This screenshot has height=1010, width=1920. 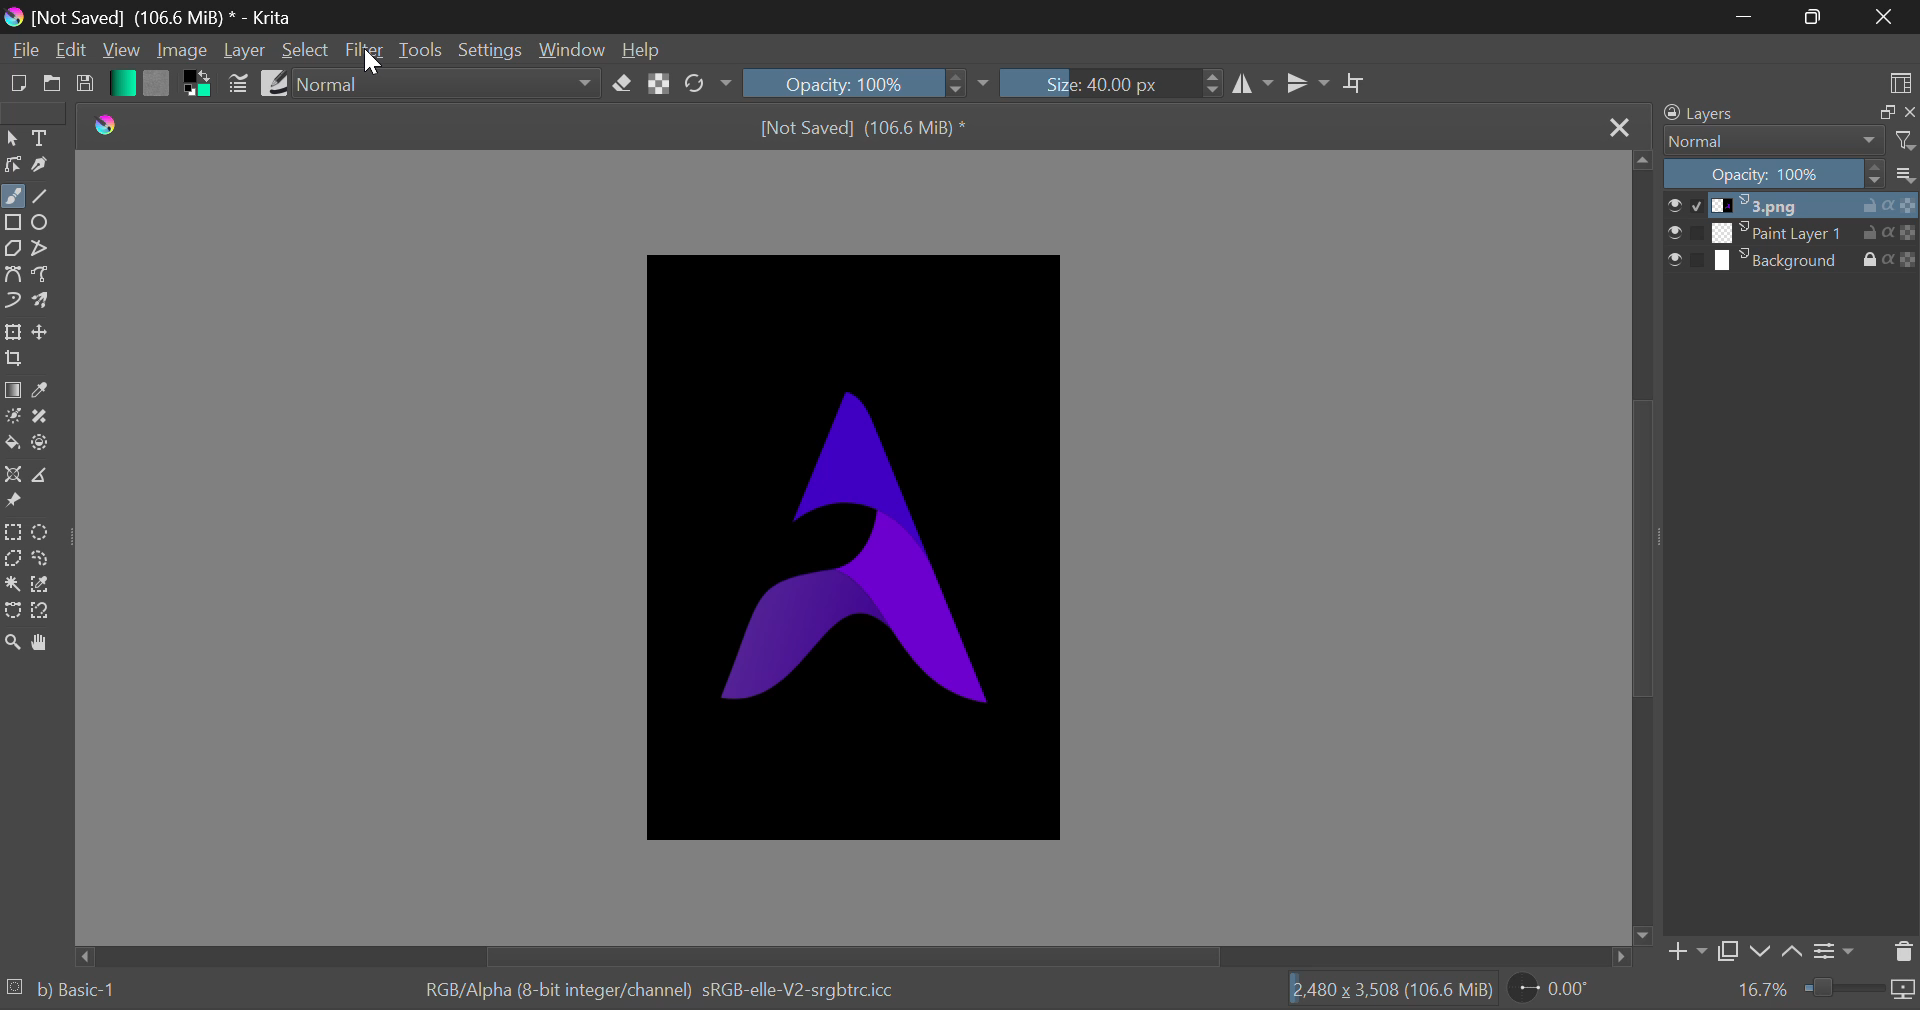 What do you see at coordinates (43, 530) in the screenshot?
I see `Circular Selection` at bounding box center [43, 530].